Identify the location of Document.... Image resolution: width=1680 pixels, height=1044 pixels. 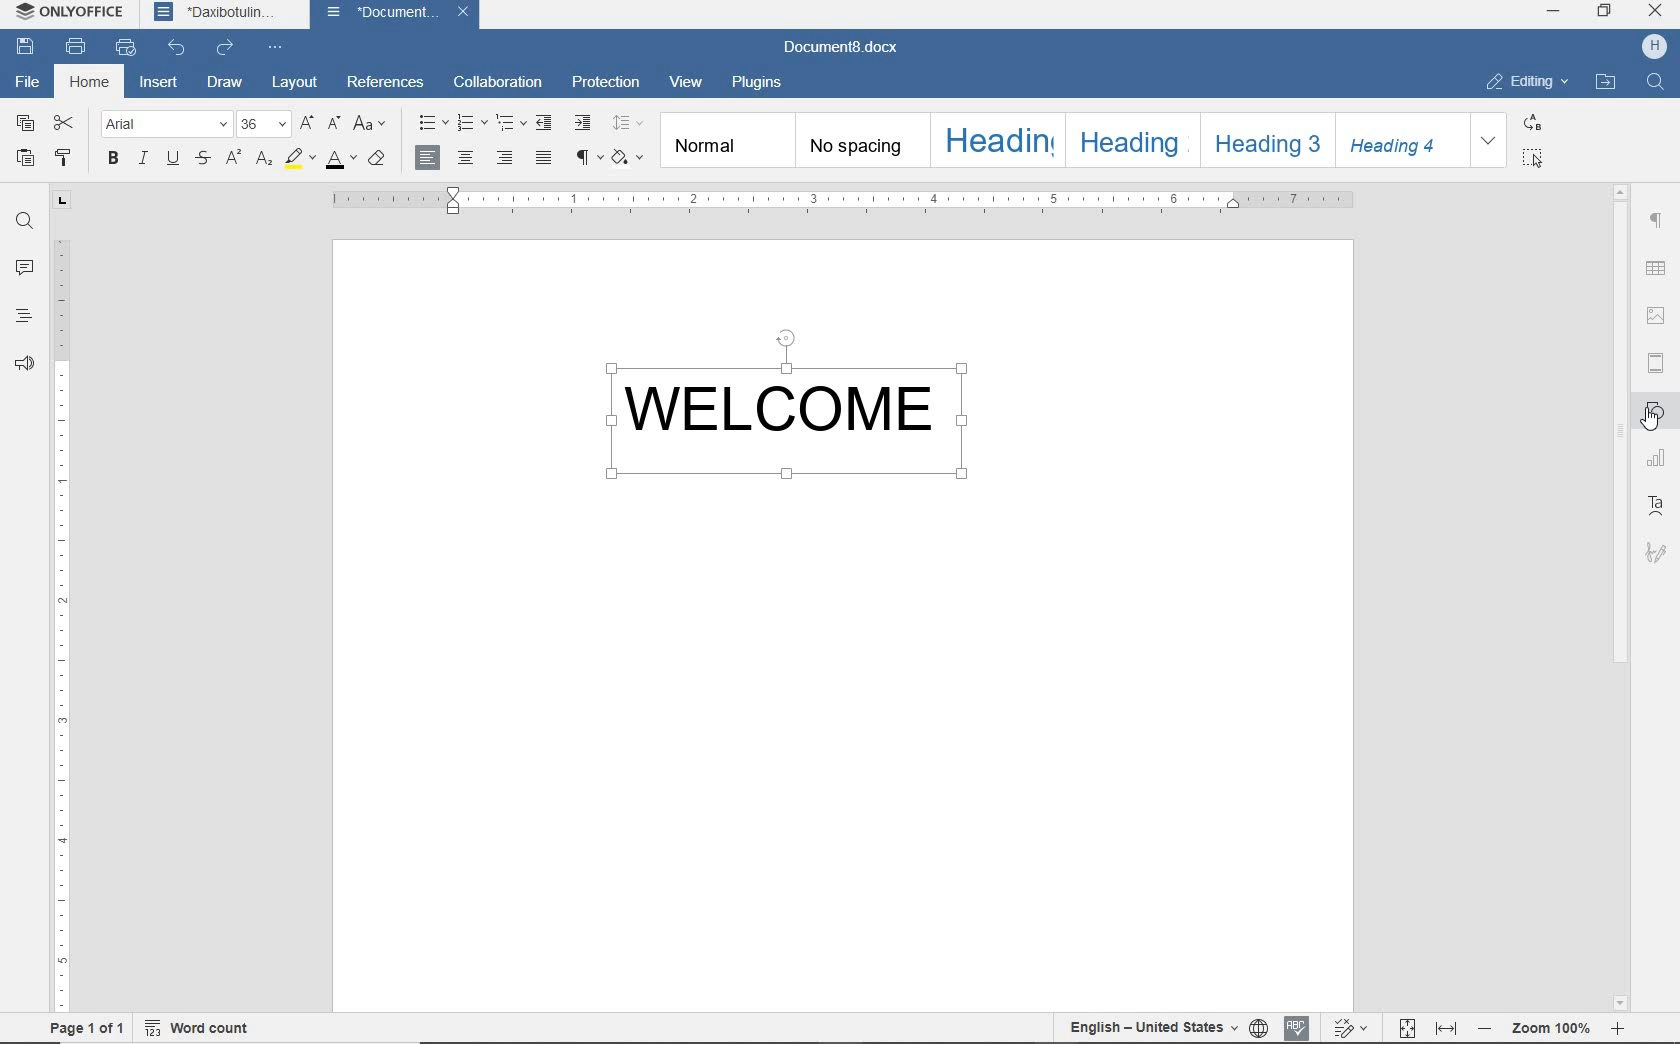
(383, 13).